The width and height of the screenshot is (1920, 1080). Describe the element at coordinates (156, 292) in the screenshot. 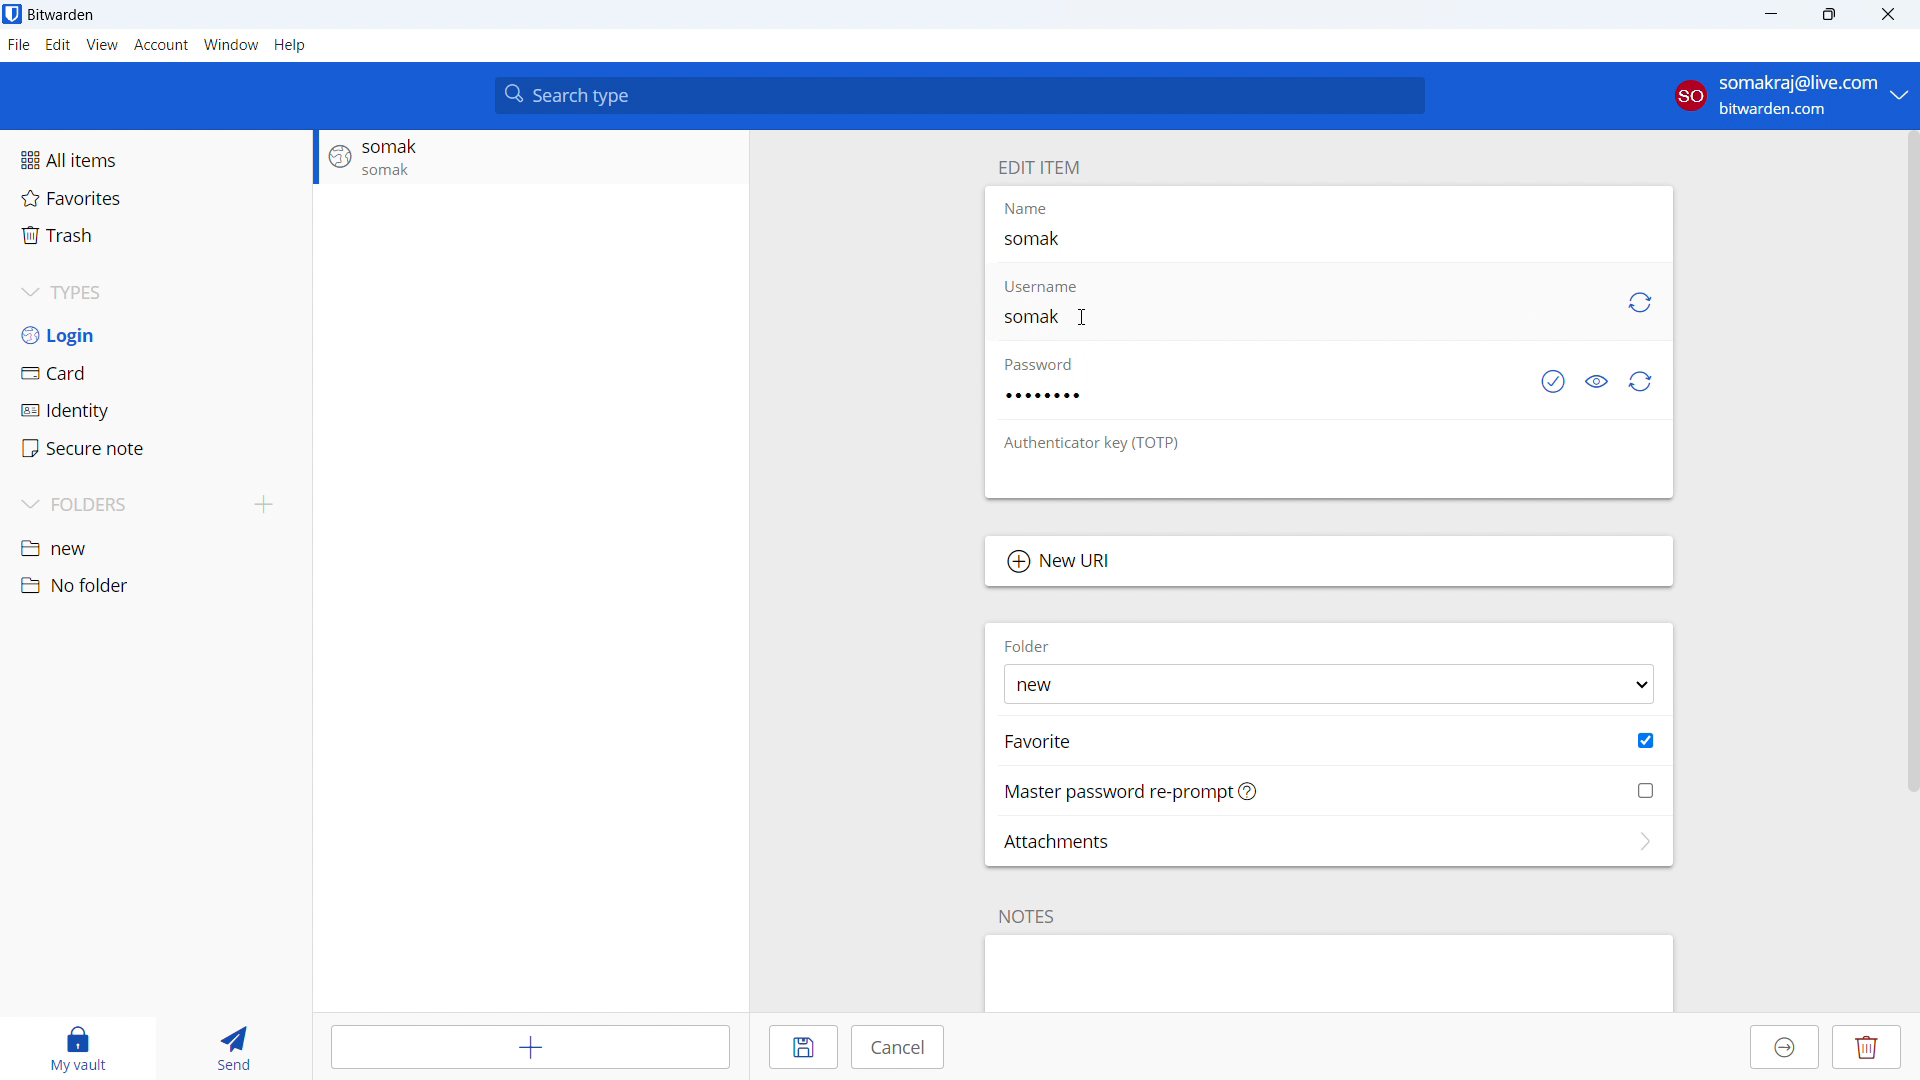

I see `types` at that location.